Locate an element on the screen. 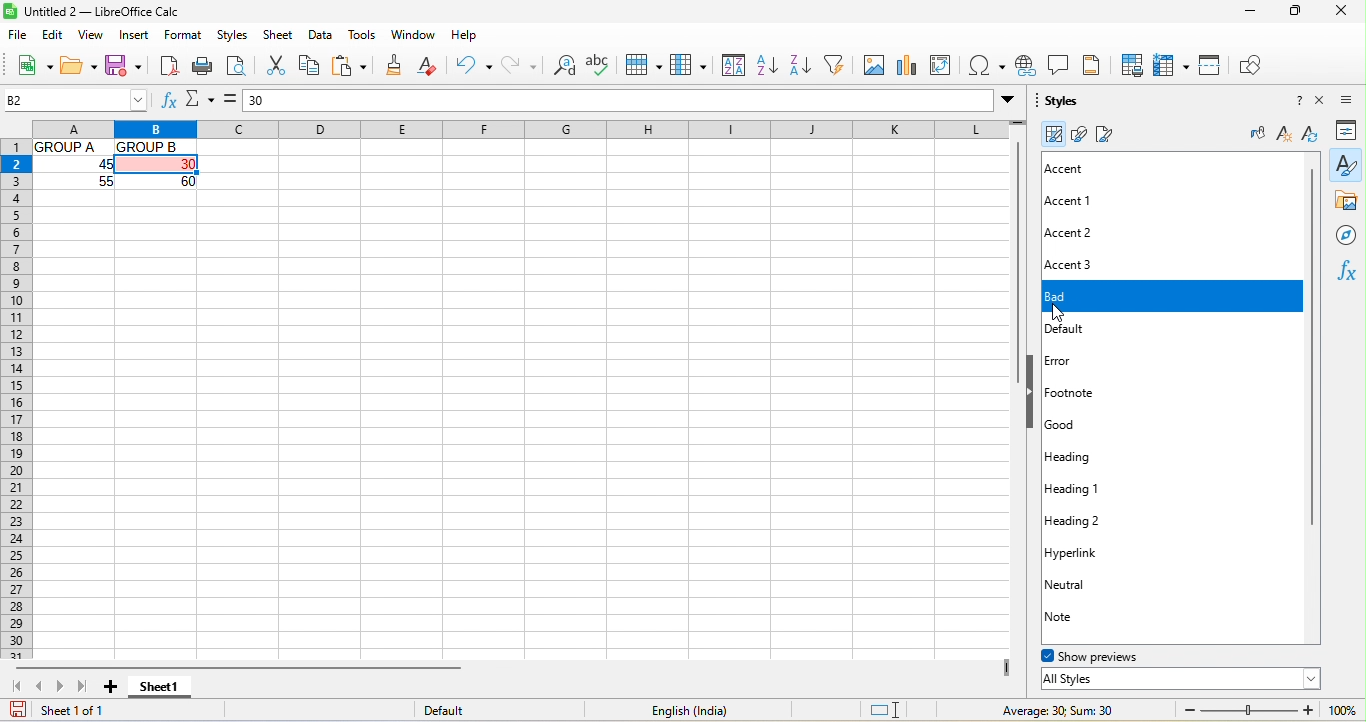  new is located at coordinates (28, 64).